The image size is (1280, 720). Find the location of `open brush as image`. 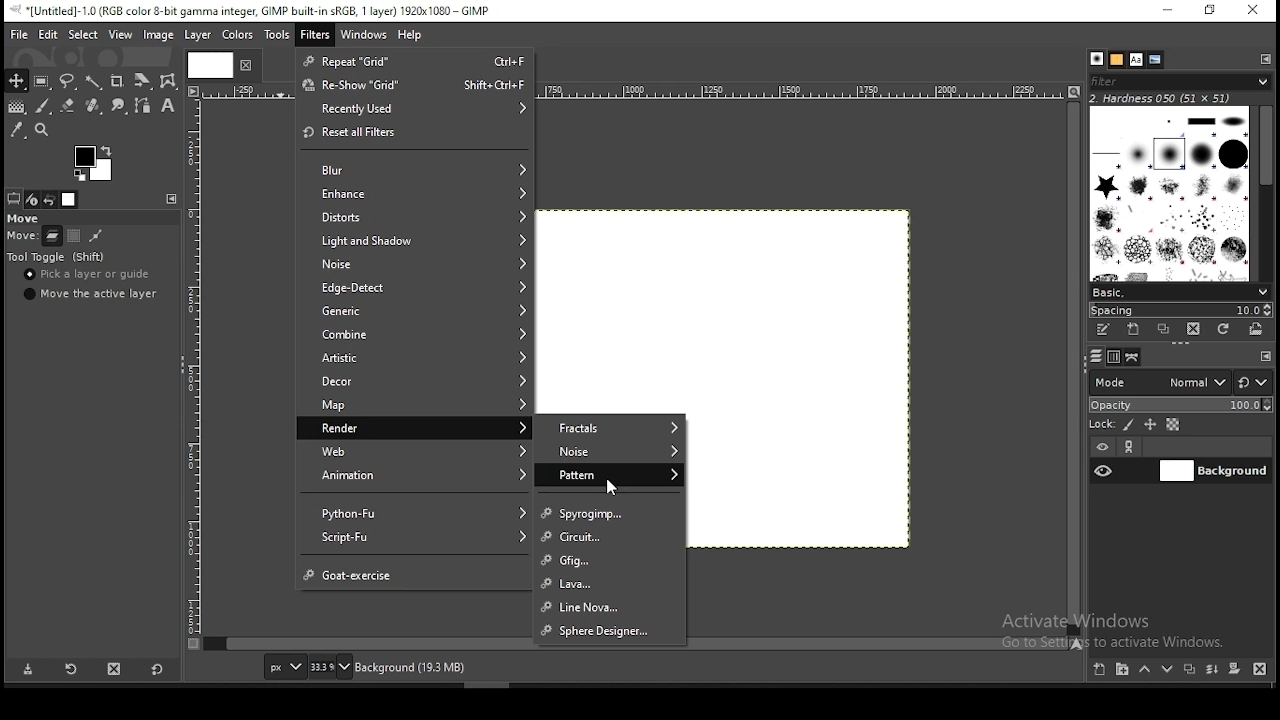

open brush as image is located at coordinates (1257, 329).